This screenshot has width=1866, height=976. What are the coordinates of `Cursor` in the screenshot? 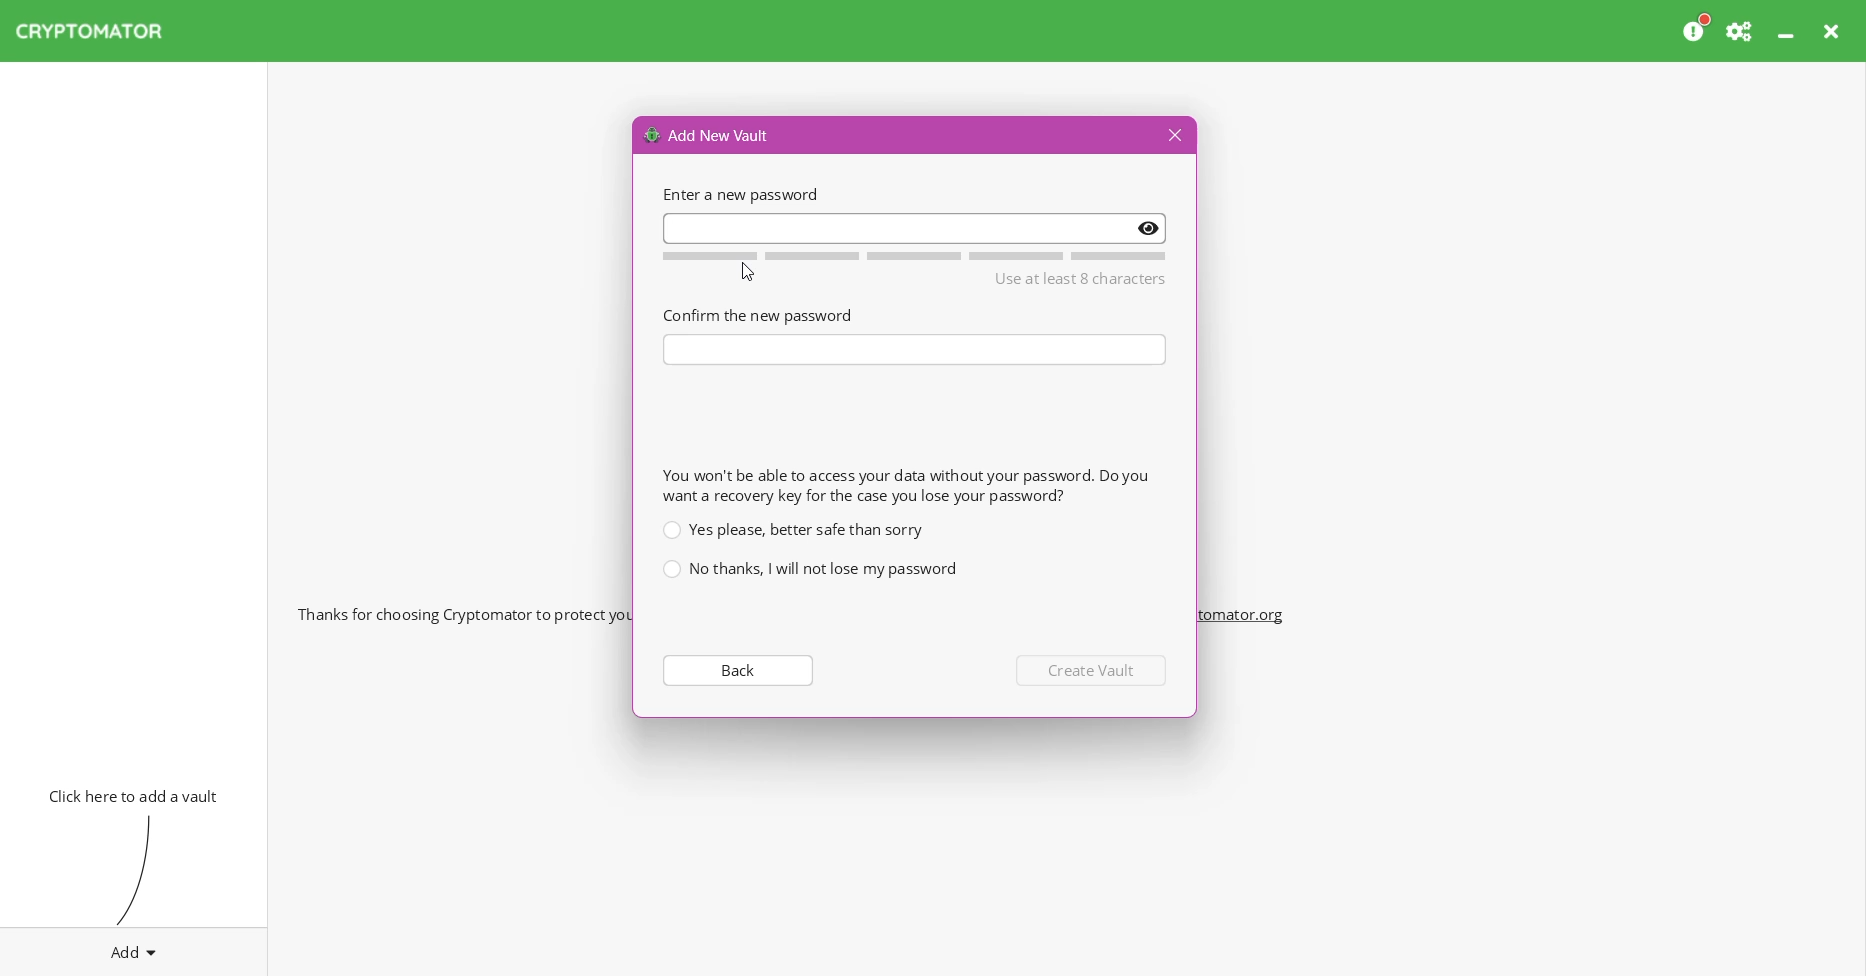 It's located at (748, 272).